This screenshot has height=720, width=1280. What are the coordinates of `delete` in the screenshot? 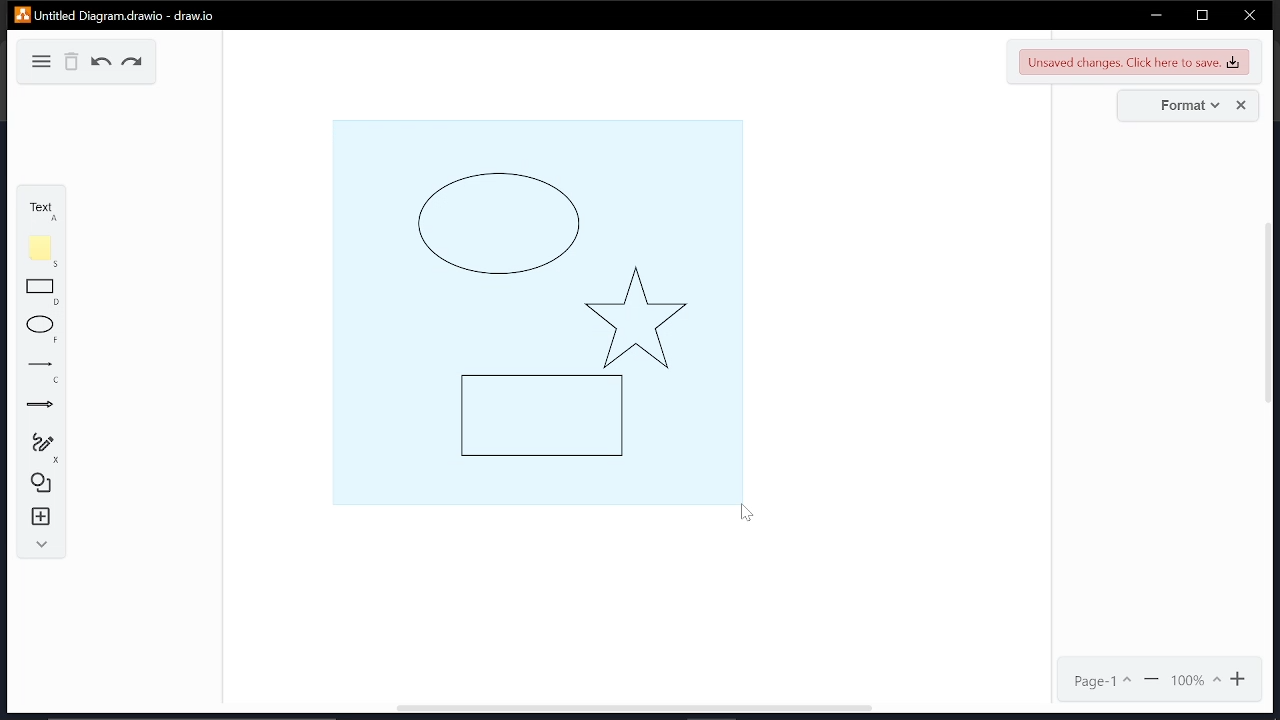 It's located at (73, 62).